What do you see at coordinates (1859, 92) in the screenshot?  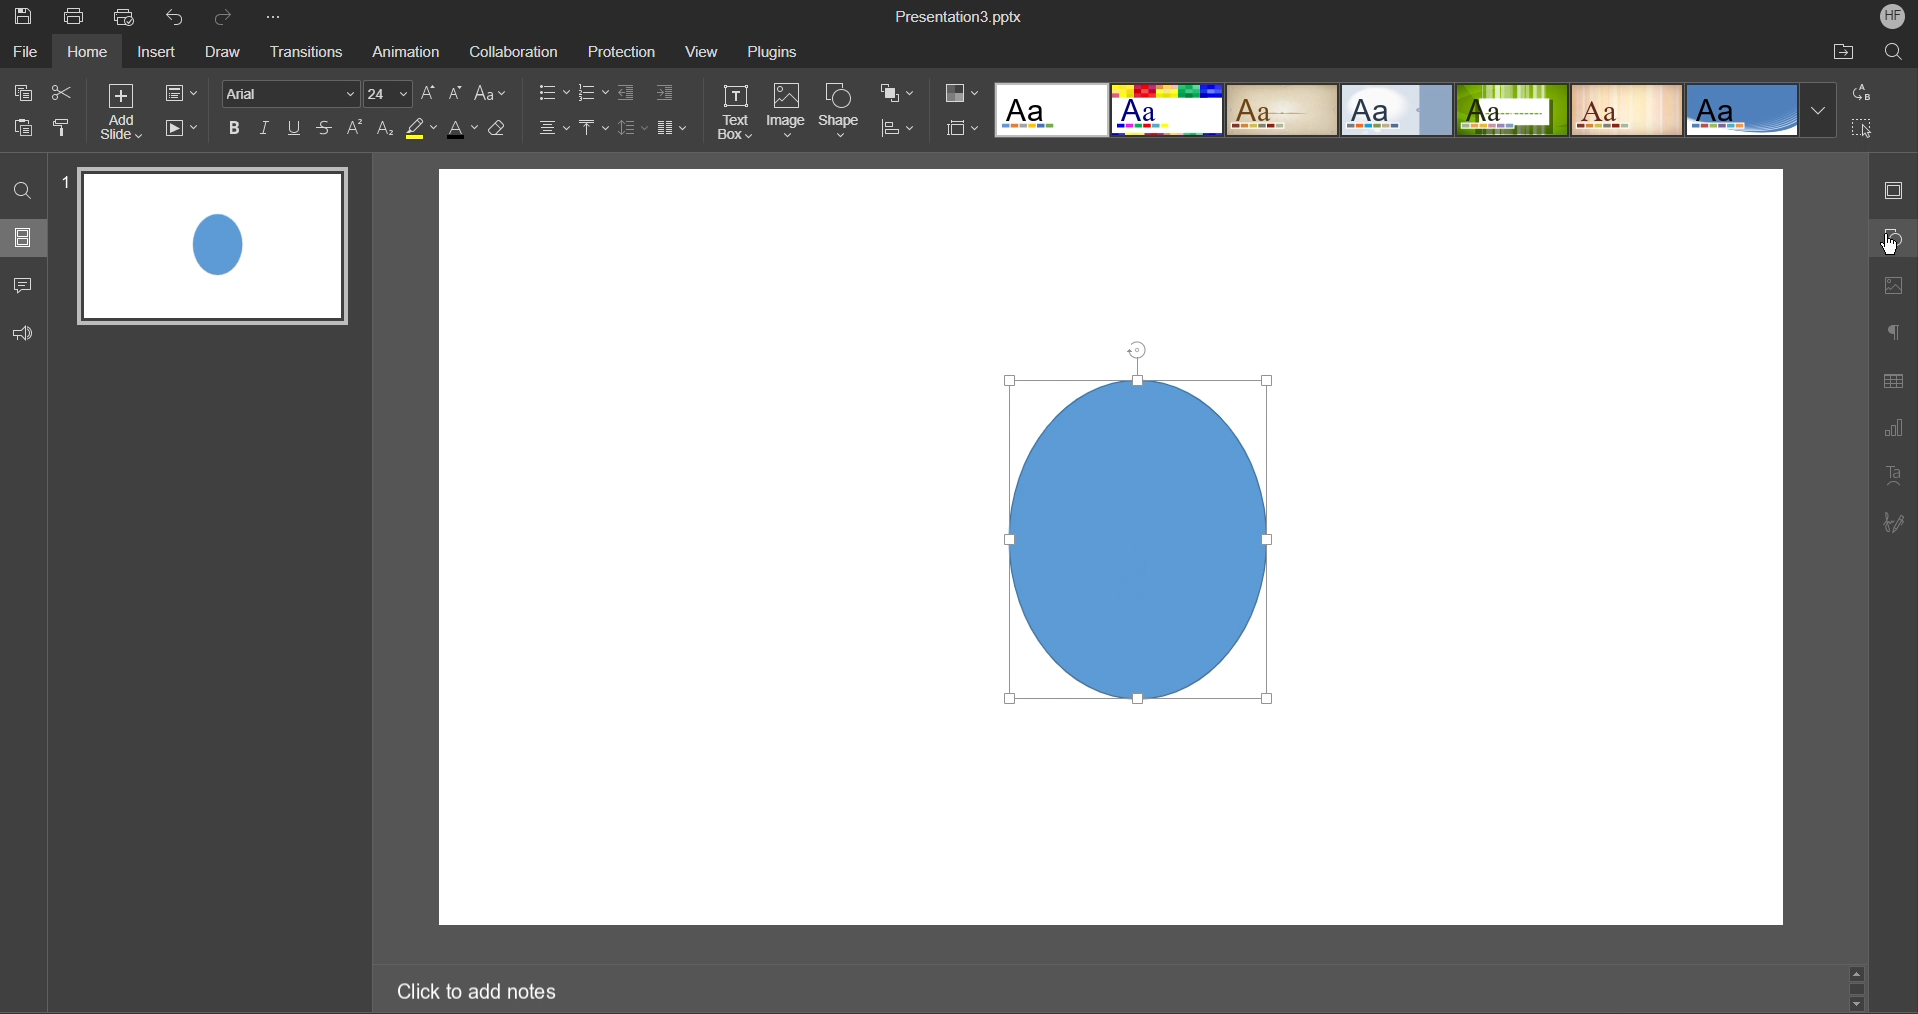 I see `Replace` at bounding box center [1859, 92].